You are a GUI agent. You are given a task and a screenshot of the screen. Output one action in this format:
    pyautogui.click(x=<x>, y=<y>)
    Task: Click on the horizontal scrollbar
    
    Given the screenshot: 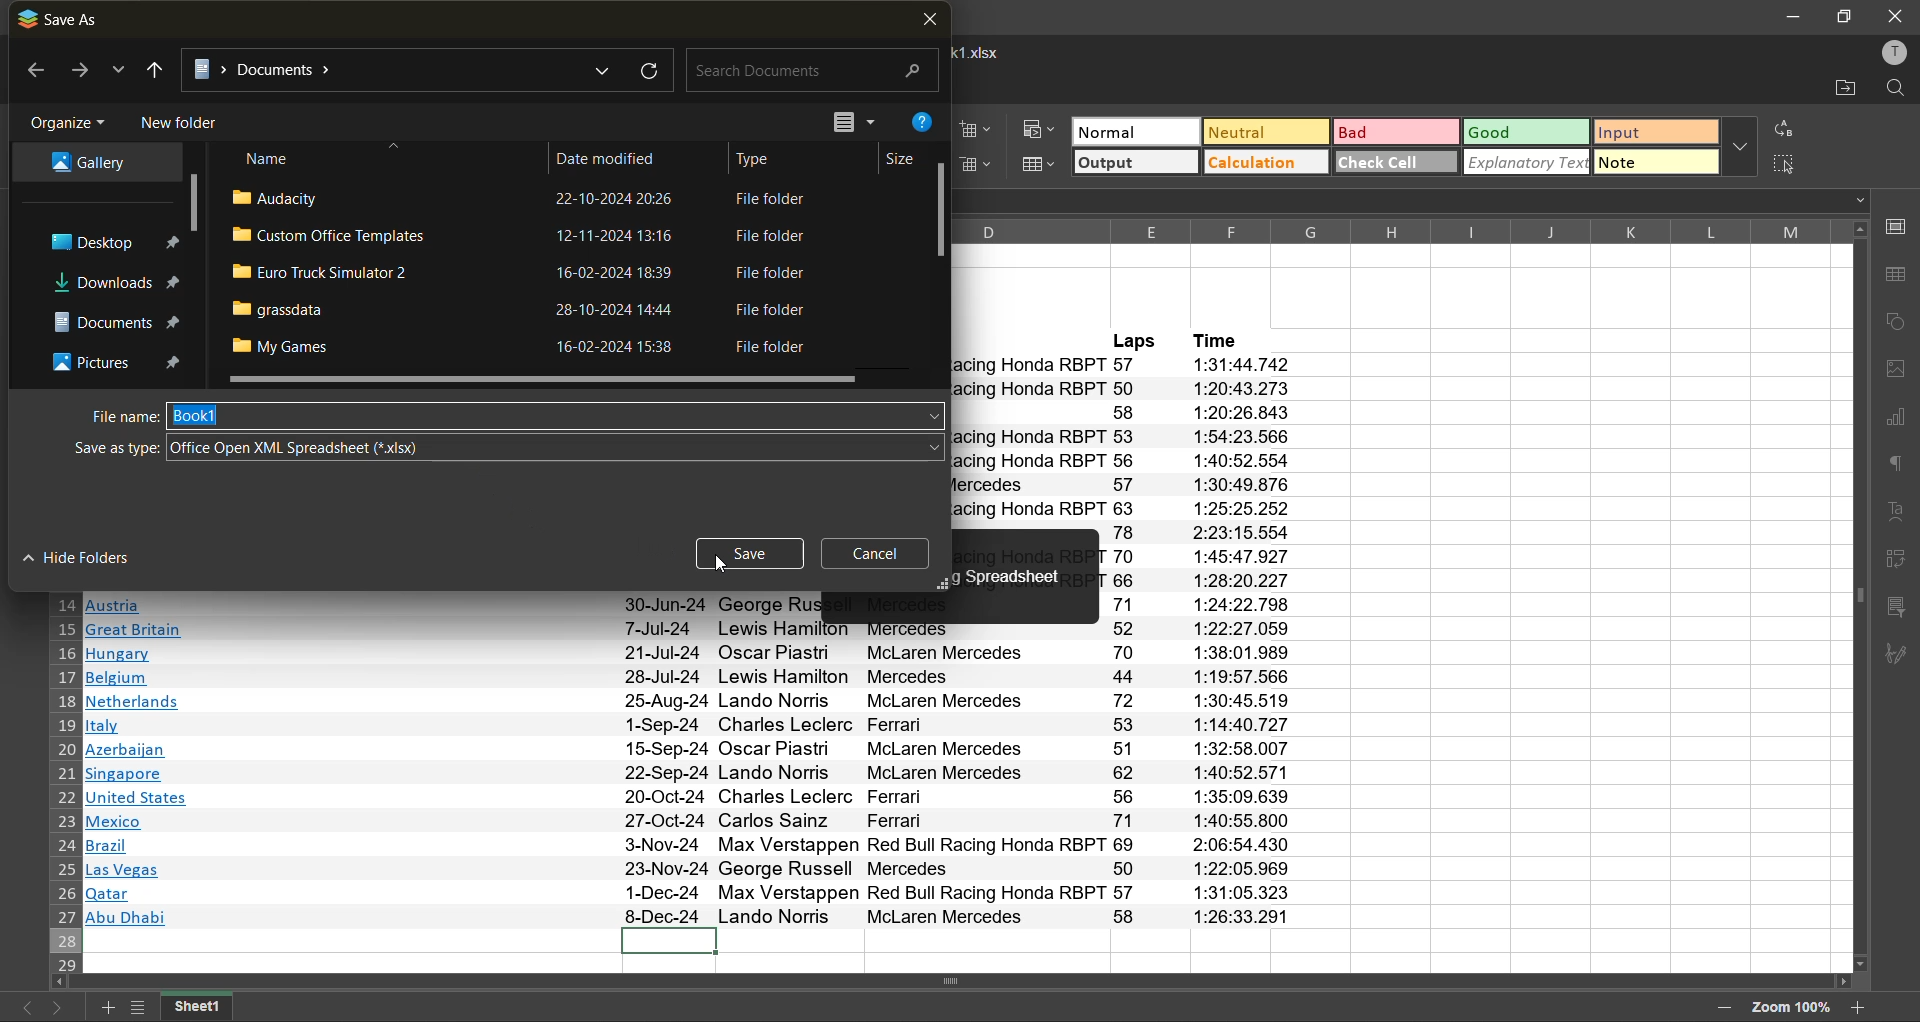 What is the action you would take?
    pyautogui.click(x=955, y=980)
    